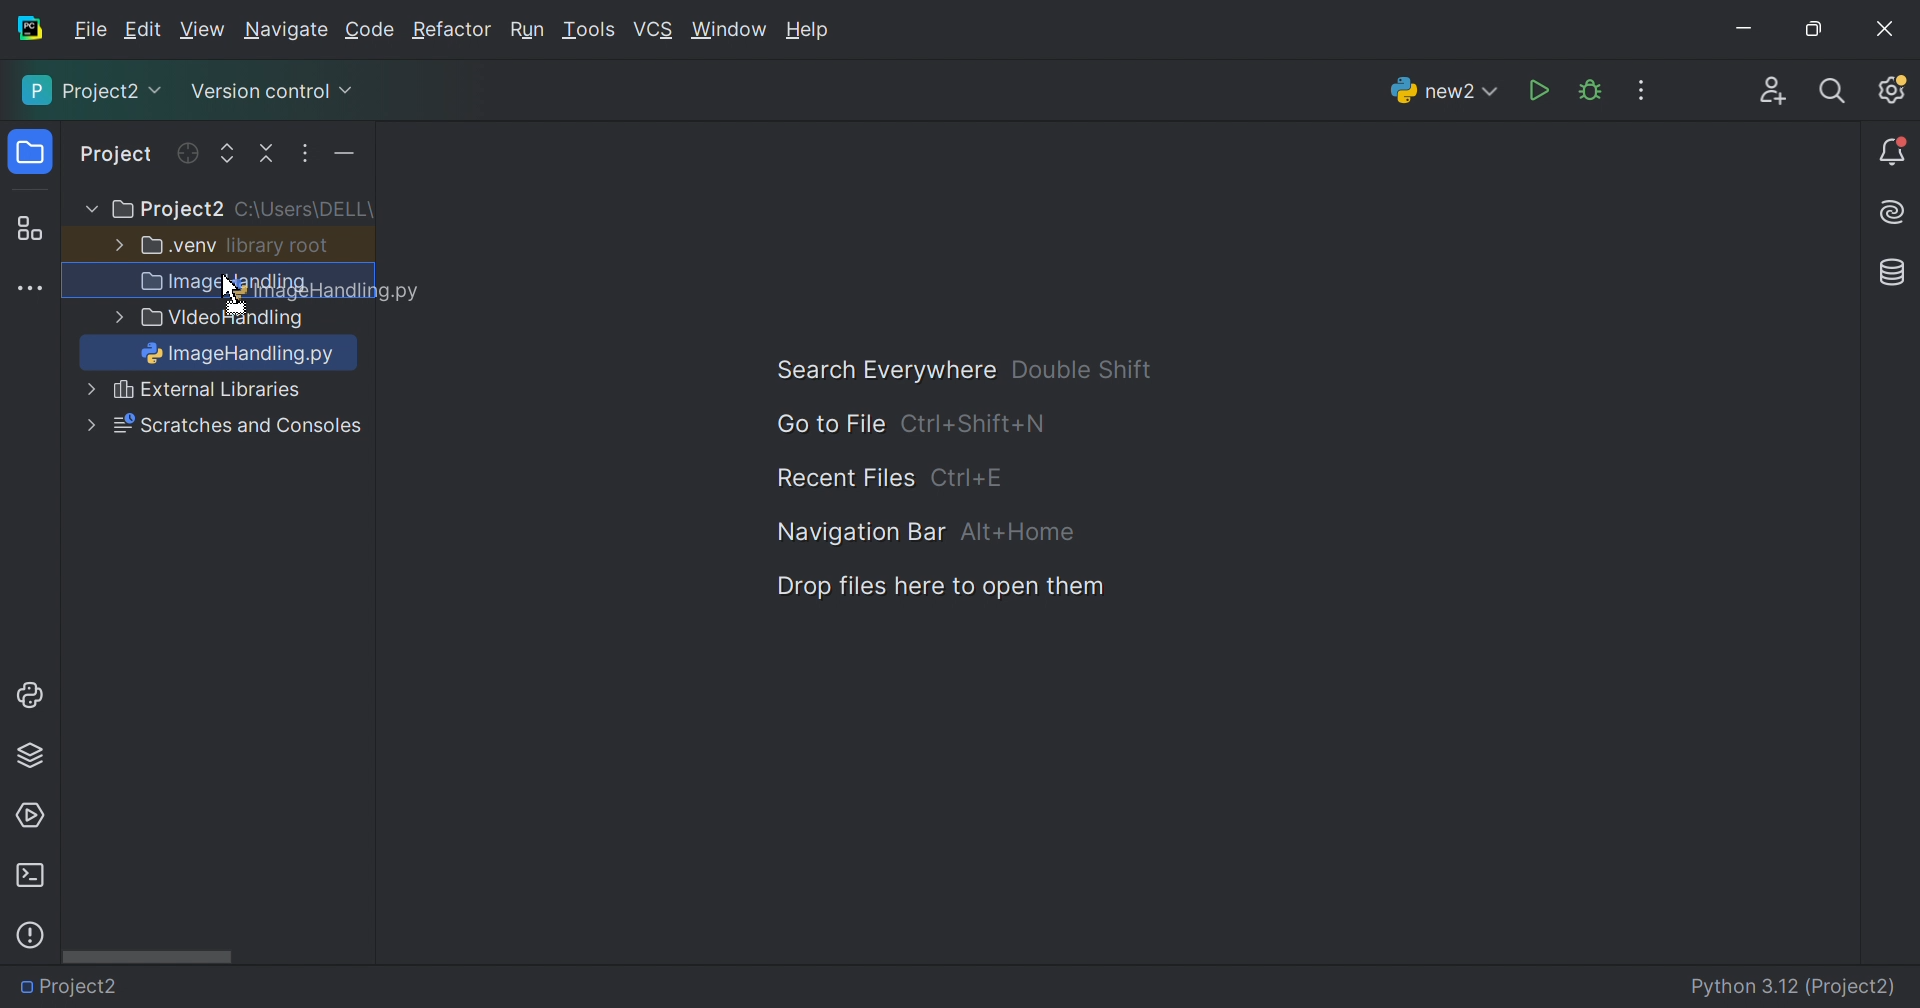 The height and width of the screenshot is (1008, 1920). I want to click on Project2, so click(79, 987).